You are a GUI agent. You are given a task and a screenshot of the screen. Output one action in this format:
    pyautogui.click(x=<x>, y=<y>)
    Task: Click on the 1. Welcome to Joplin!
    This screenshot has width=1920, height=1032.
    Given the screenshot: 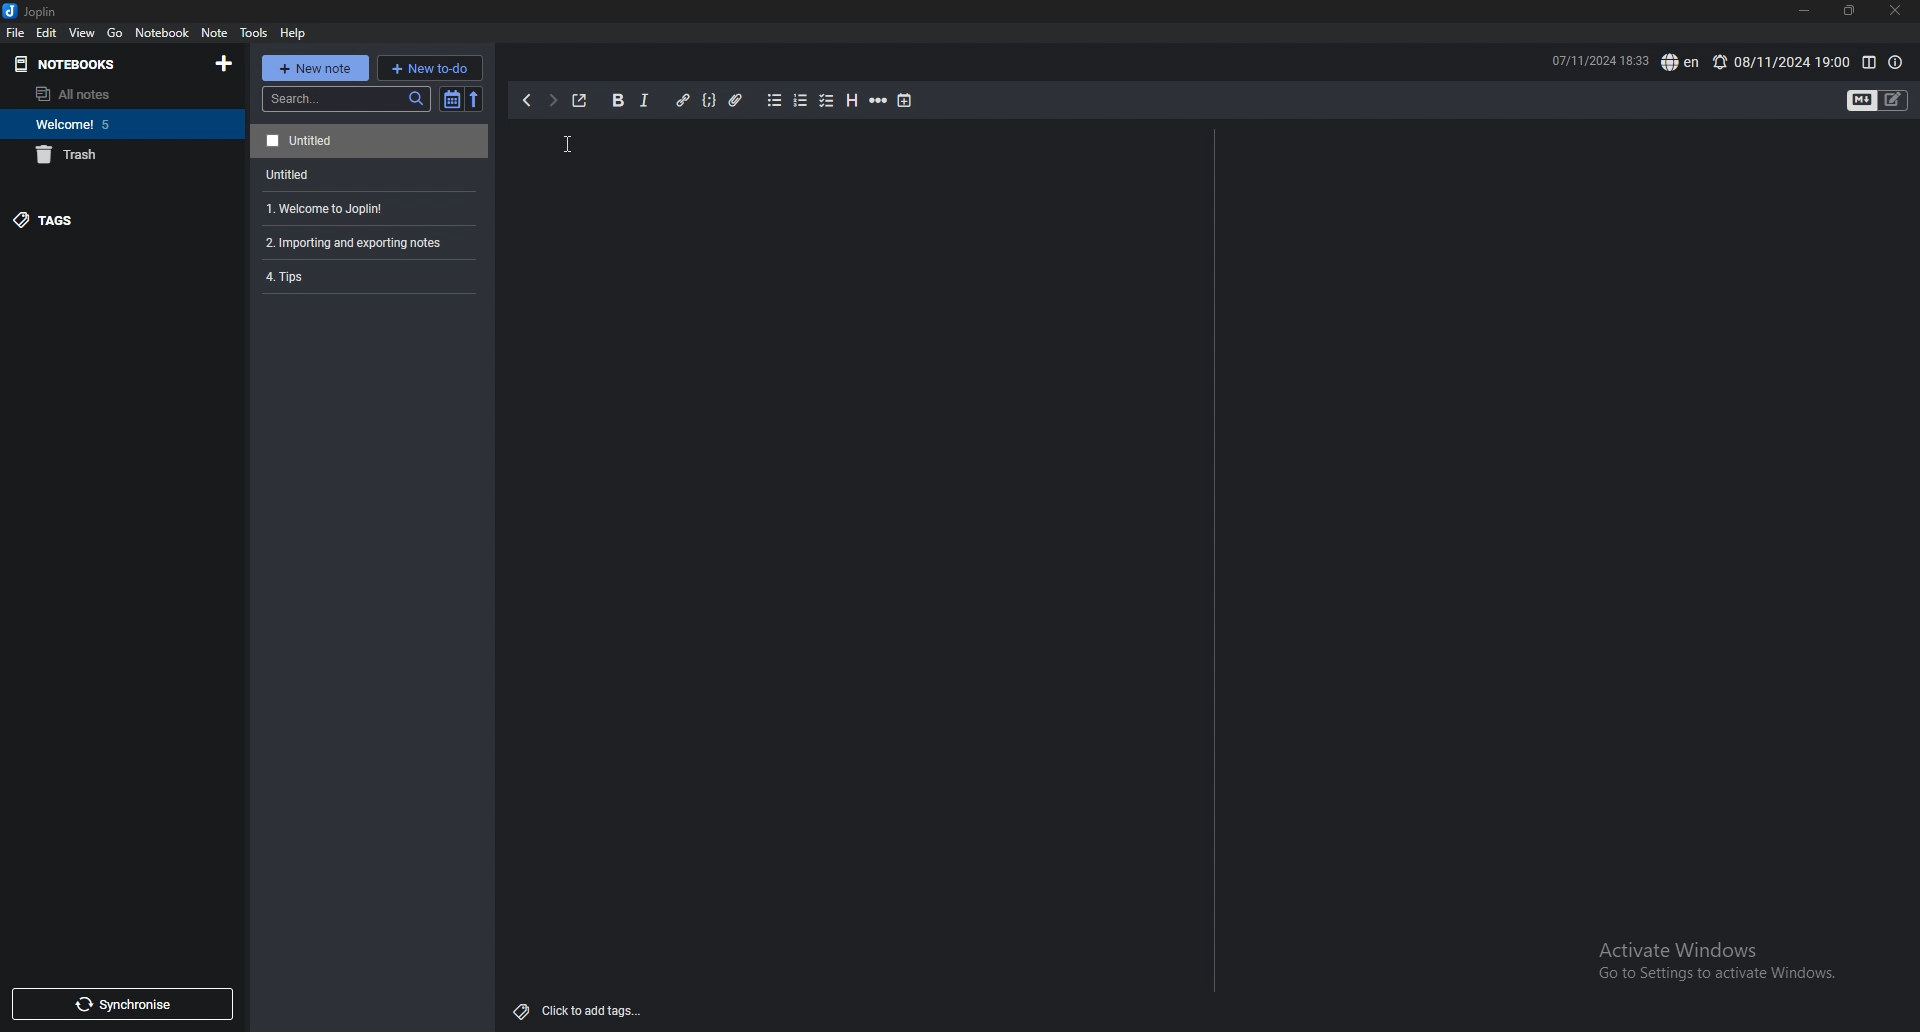 What is the action you would take?
    pyautogui.click(x=365, y=206)
    